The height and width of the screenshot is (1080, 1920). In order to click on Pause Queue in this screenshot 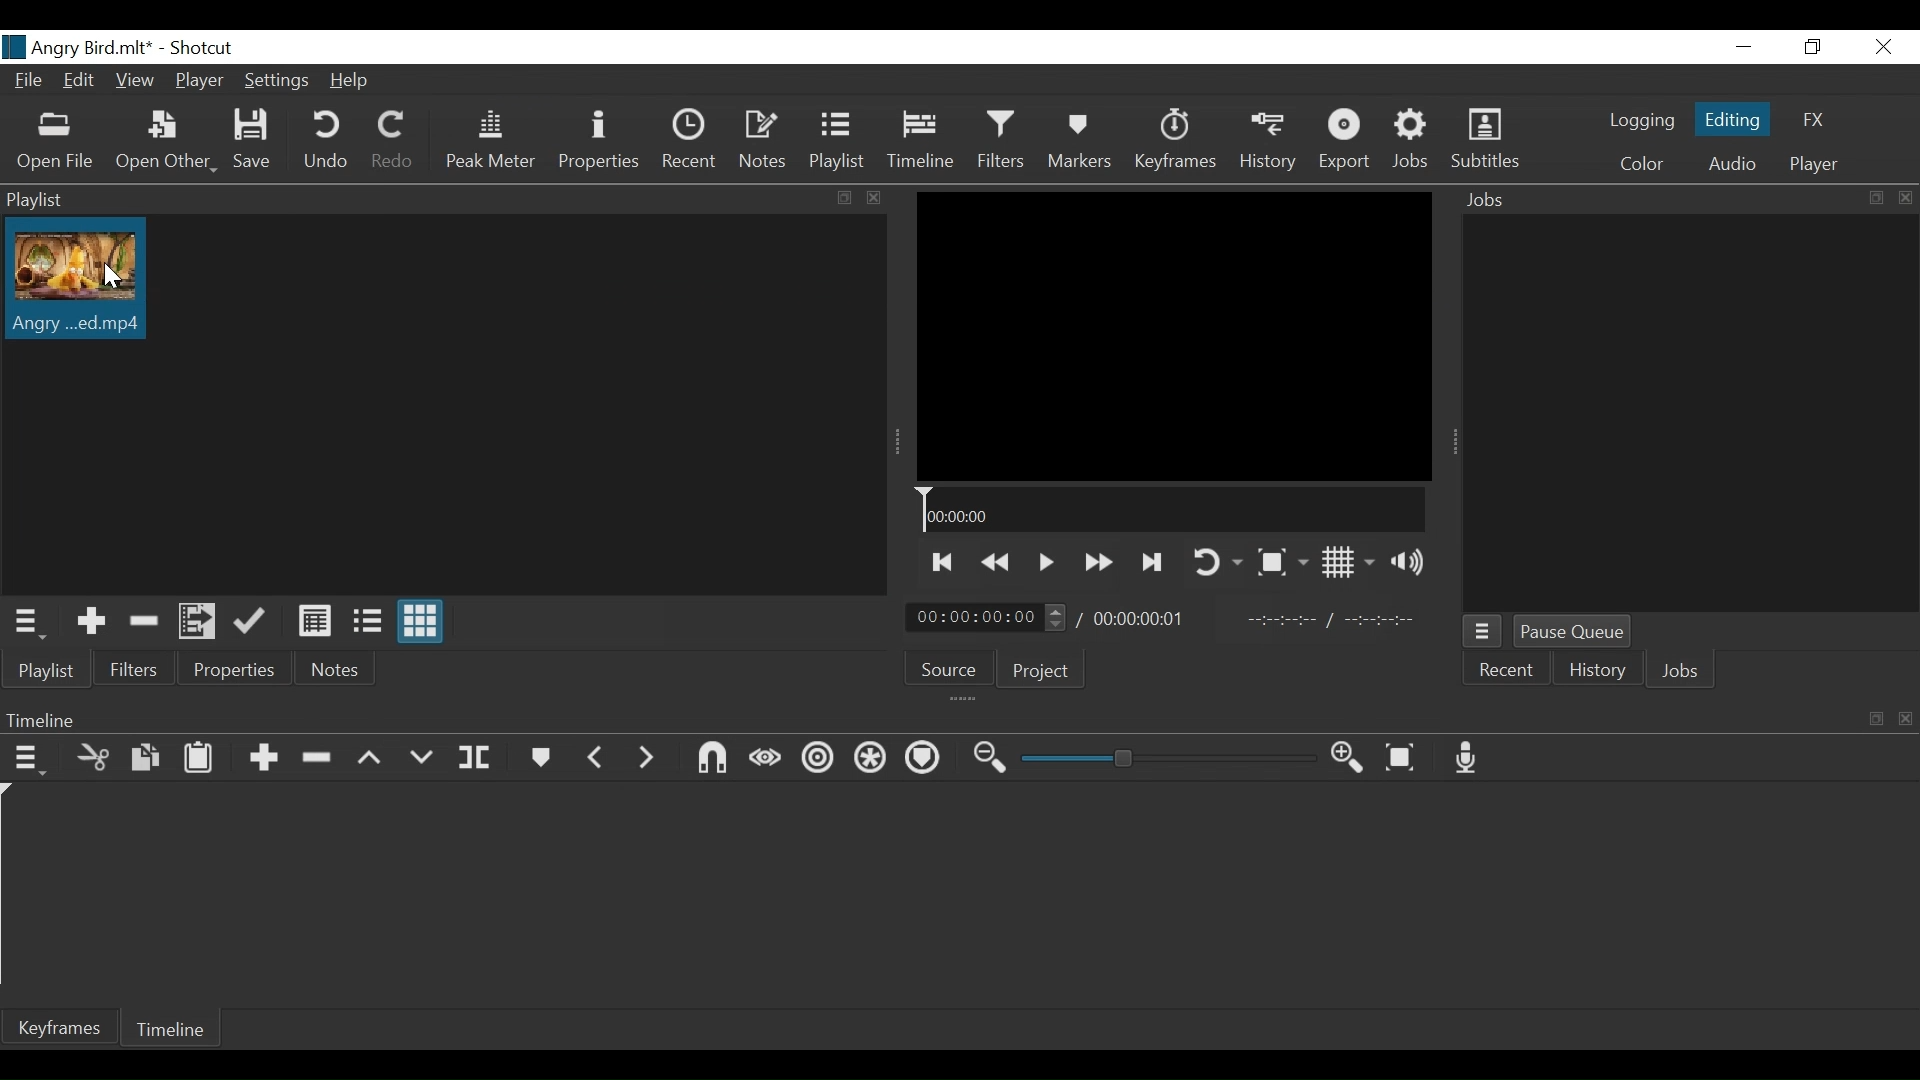, I will do `click(1573, 631)`.